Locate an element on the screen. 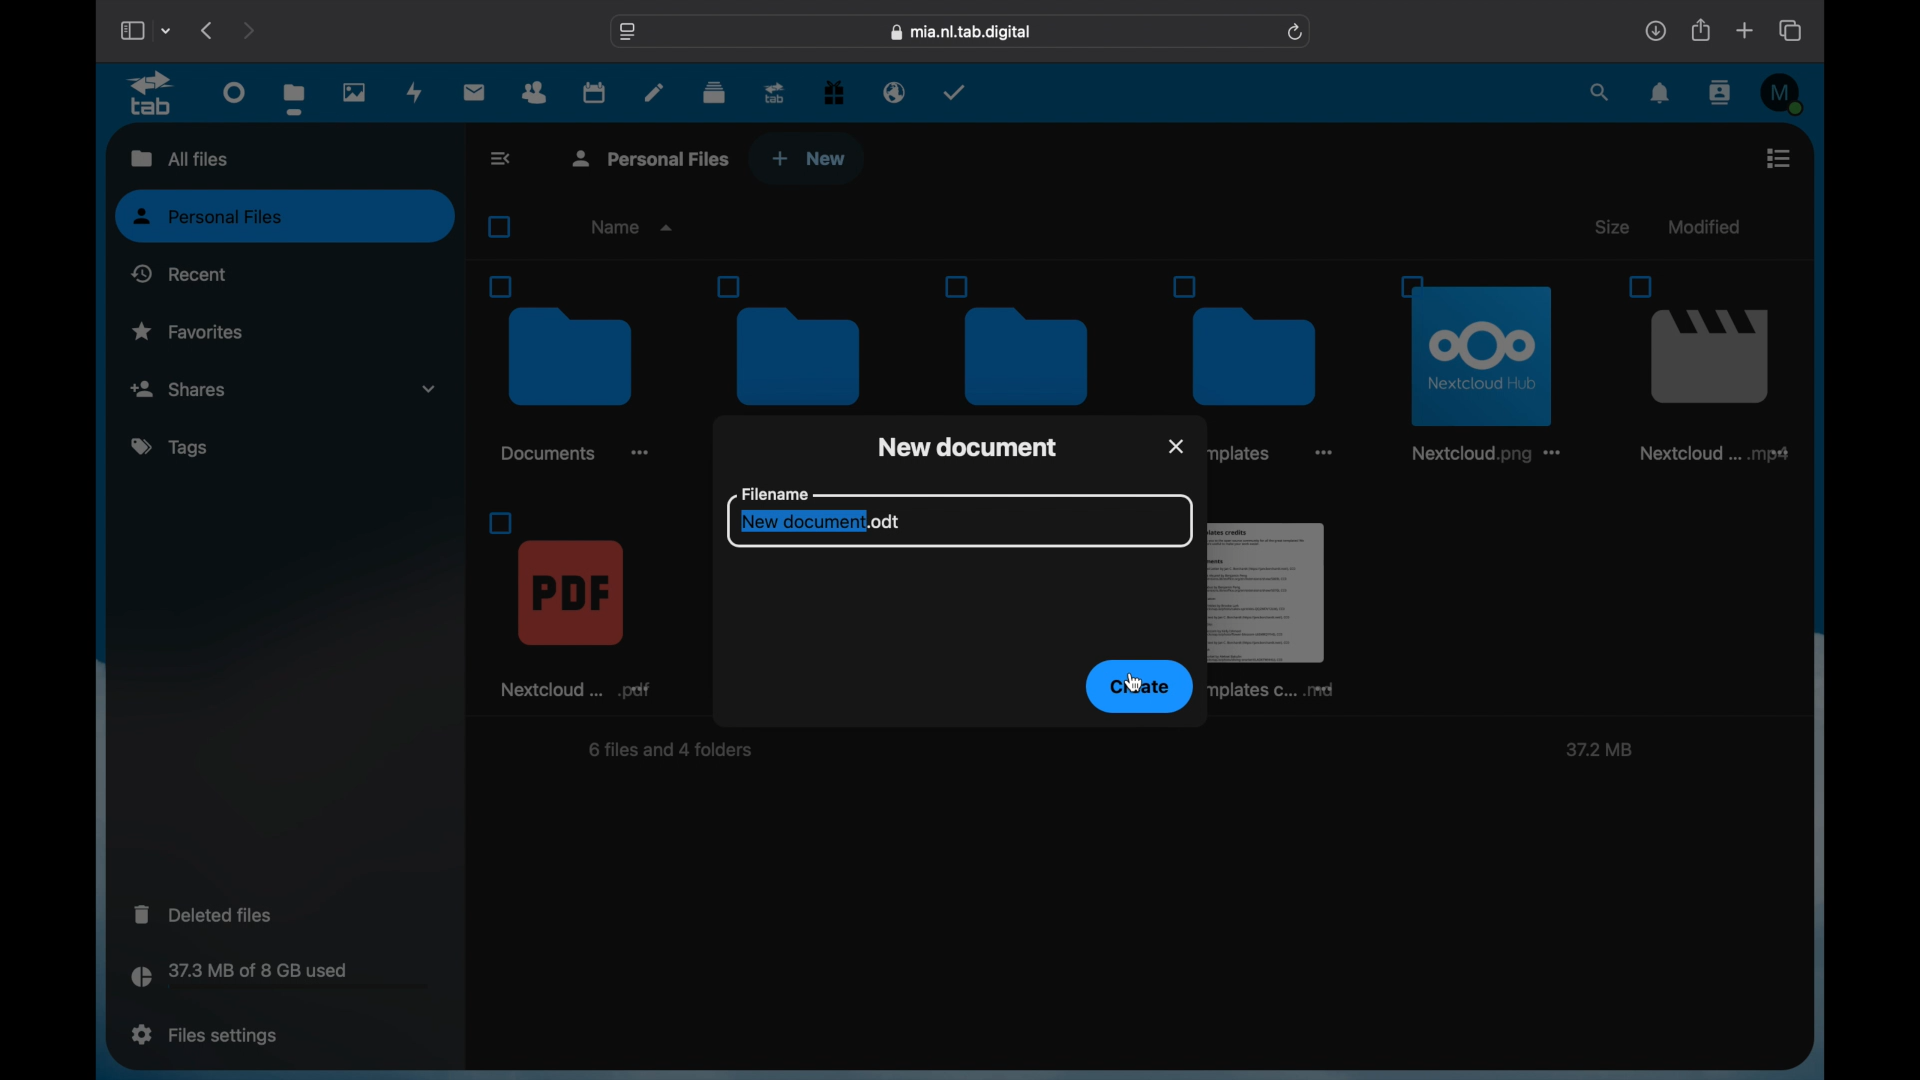  M is located at coordinates (1784, 94).